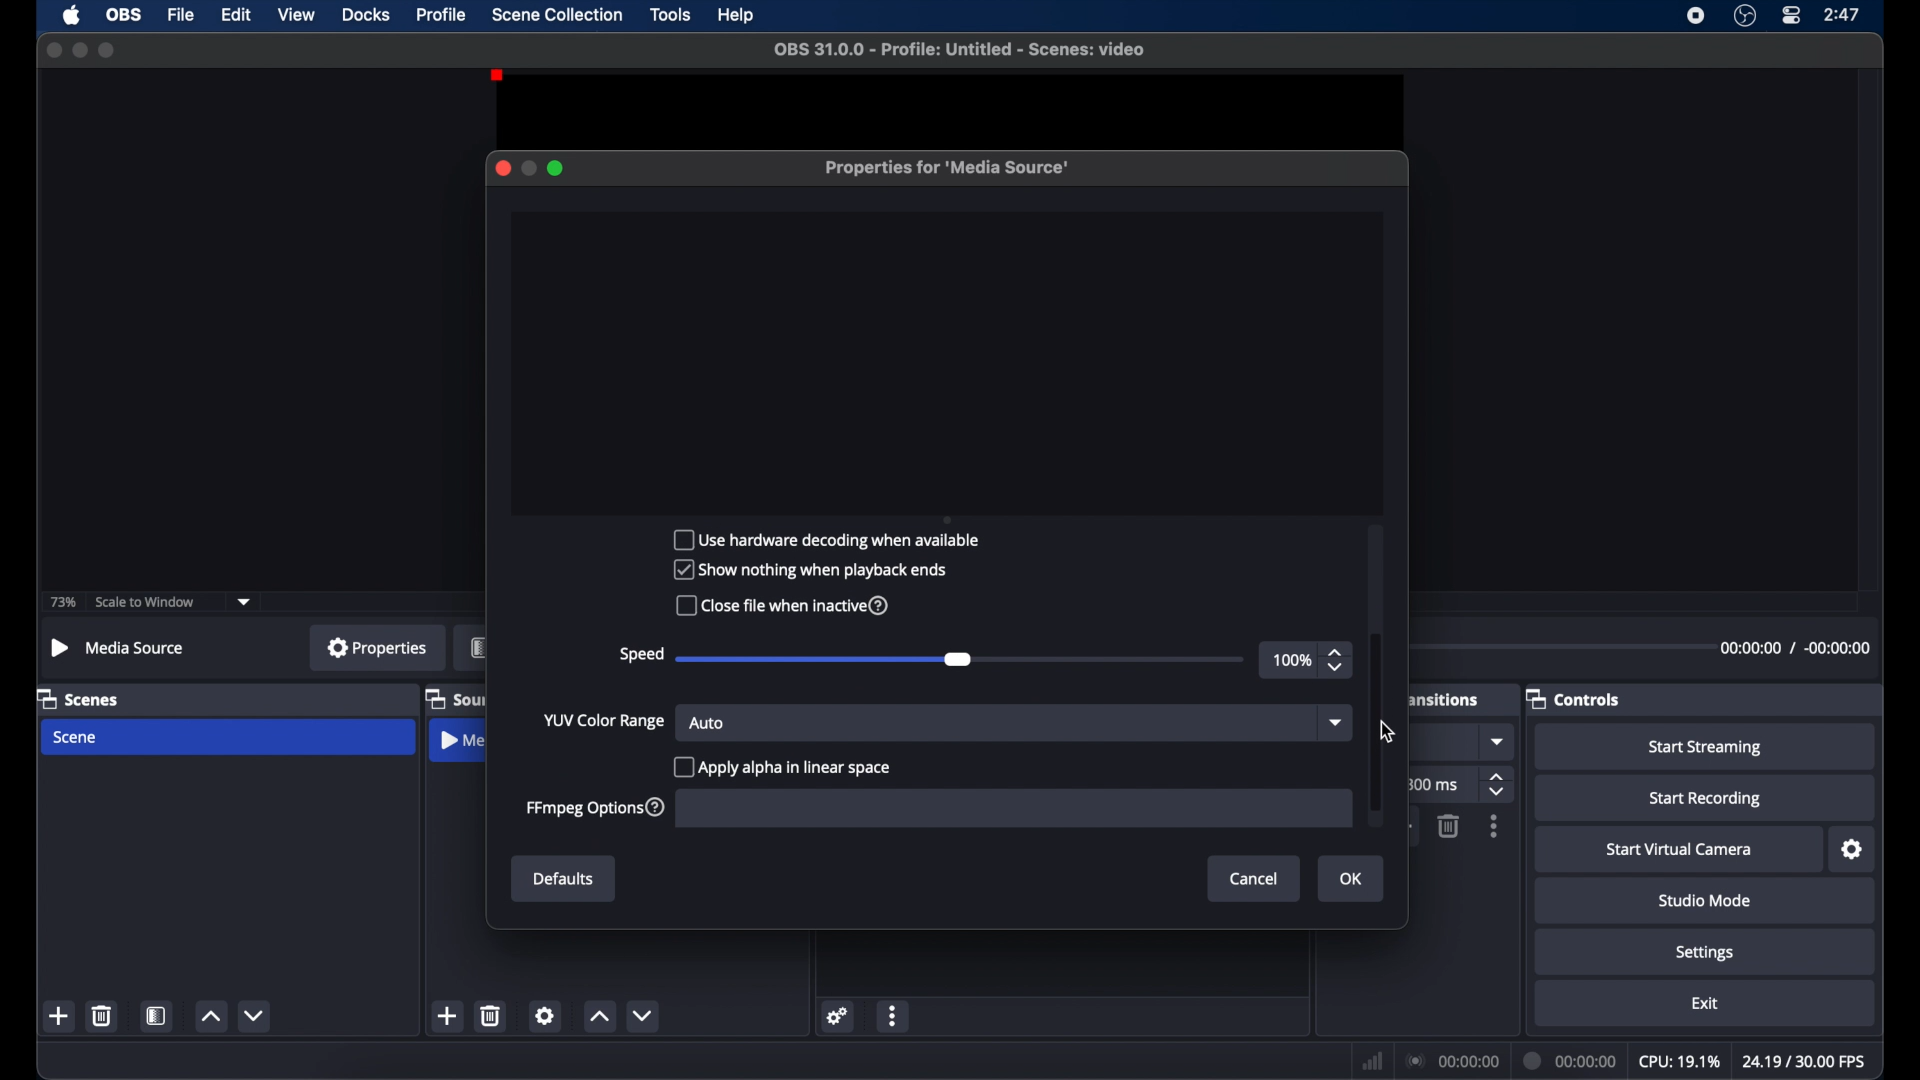 The height and width of the screenshot is (1080, 1920). What do you see at coordinates (1499, 741) in the screenshot?
I see `dropdown` at bounding box center [1499, 741].